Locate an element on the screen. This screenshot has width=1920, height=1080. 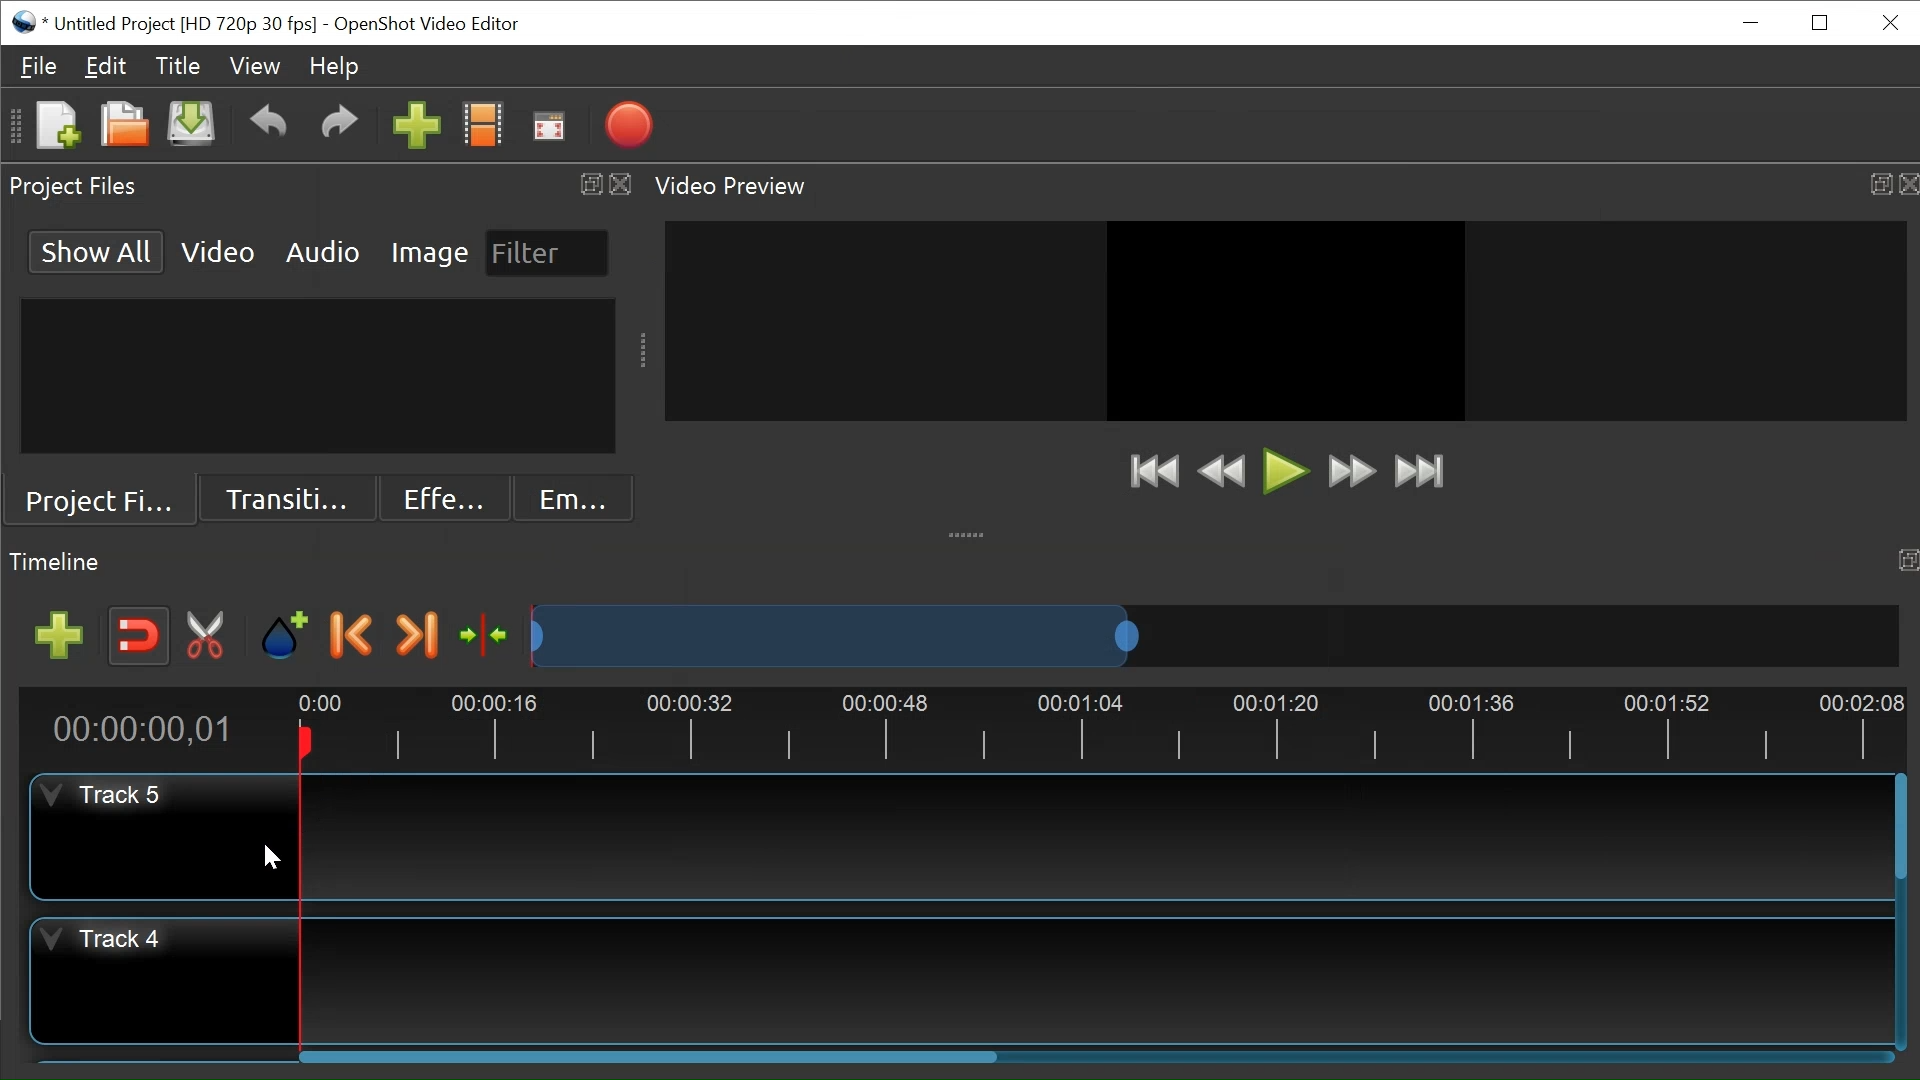
Redo is located at coordinates (339, 127).